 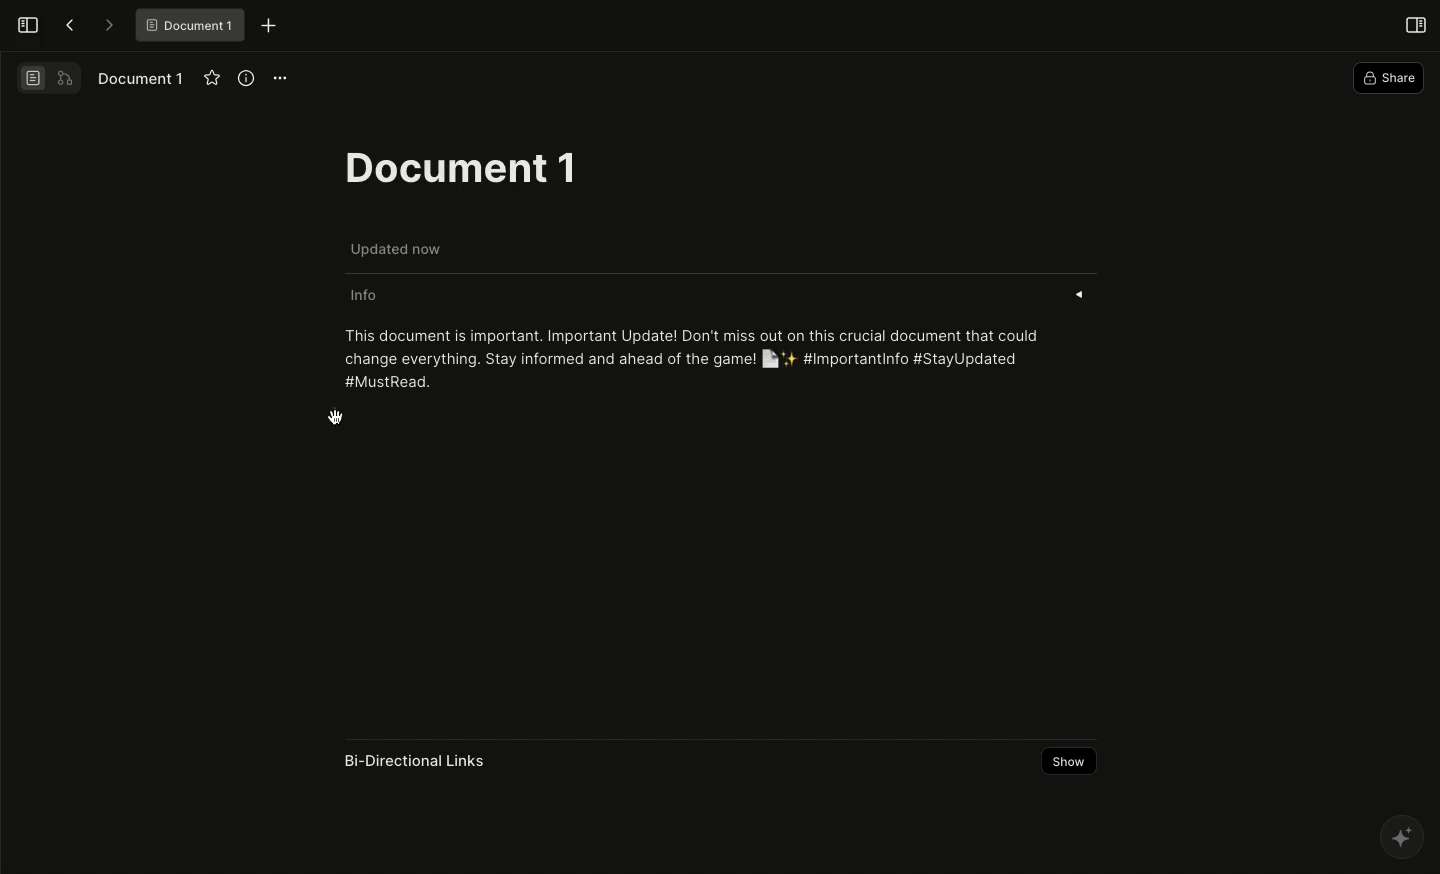 I want to click on Bi-directional links, so click(x=411, y=763).